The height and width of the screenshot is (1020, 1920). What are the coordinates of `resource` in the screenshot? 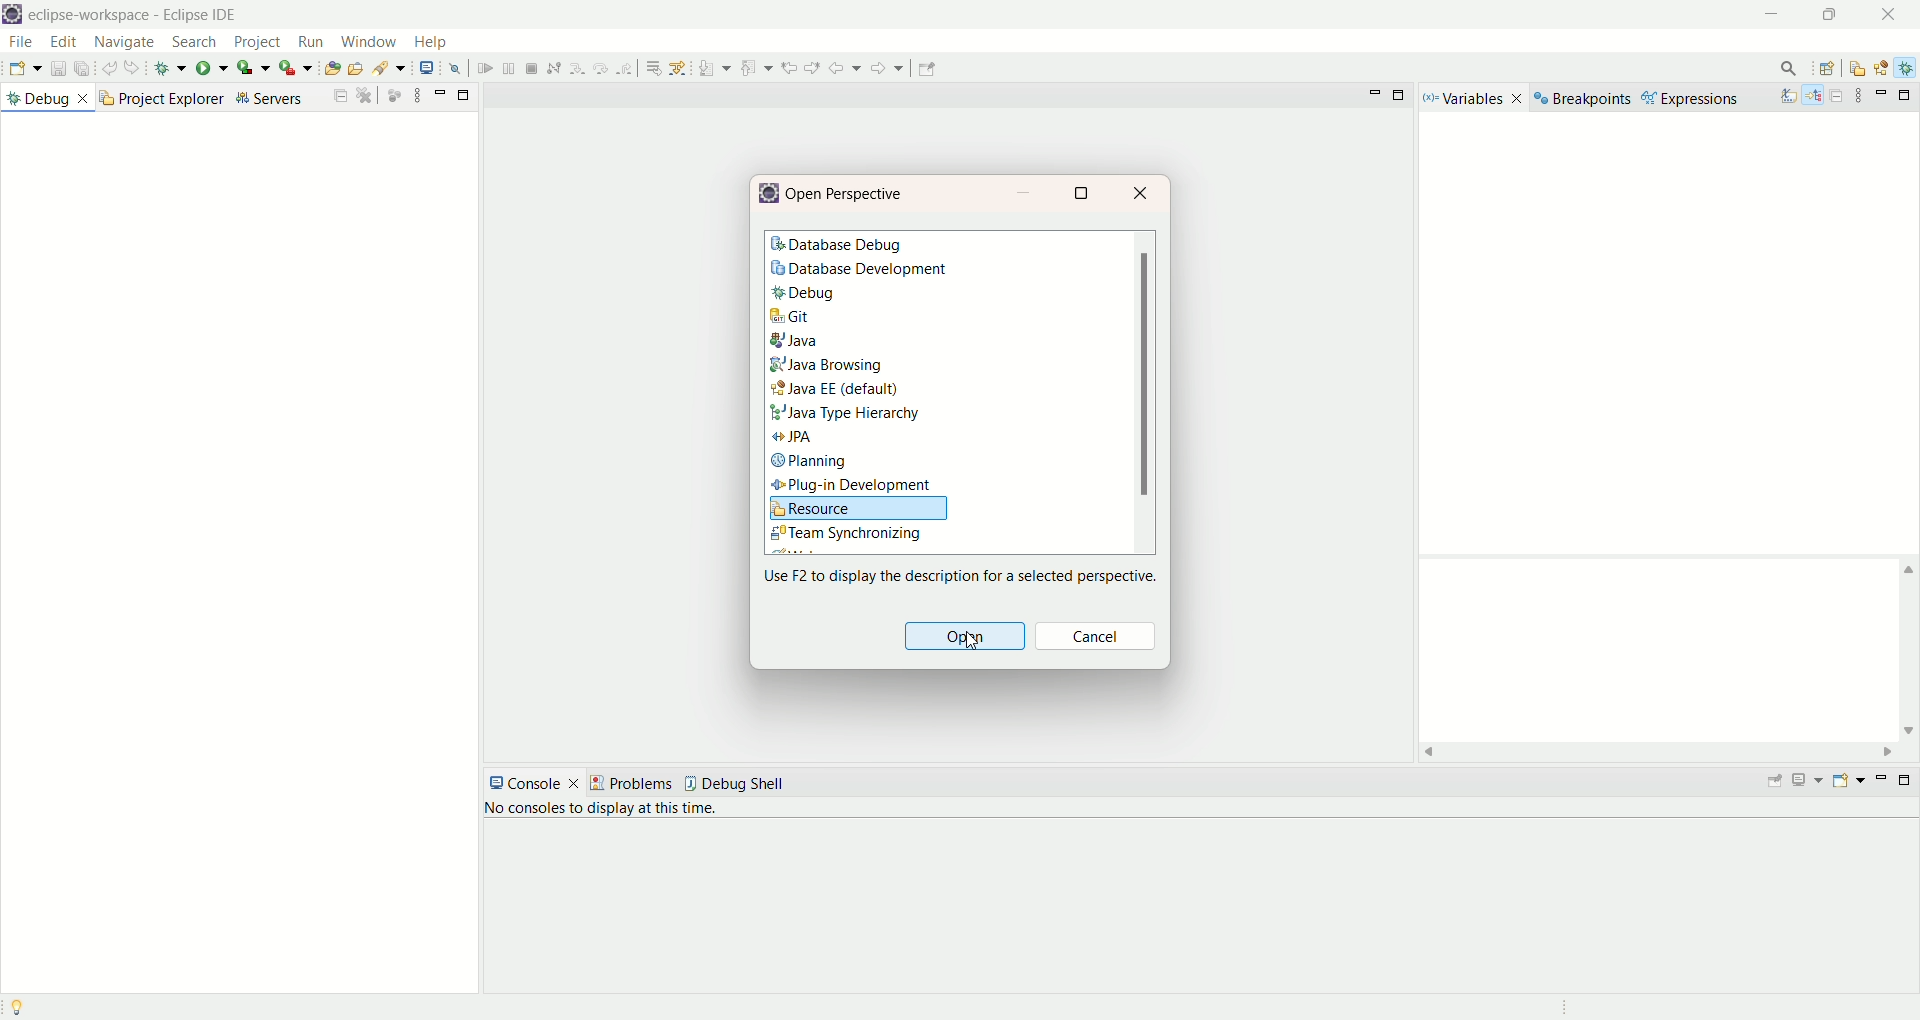 It's located at (859, 509).